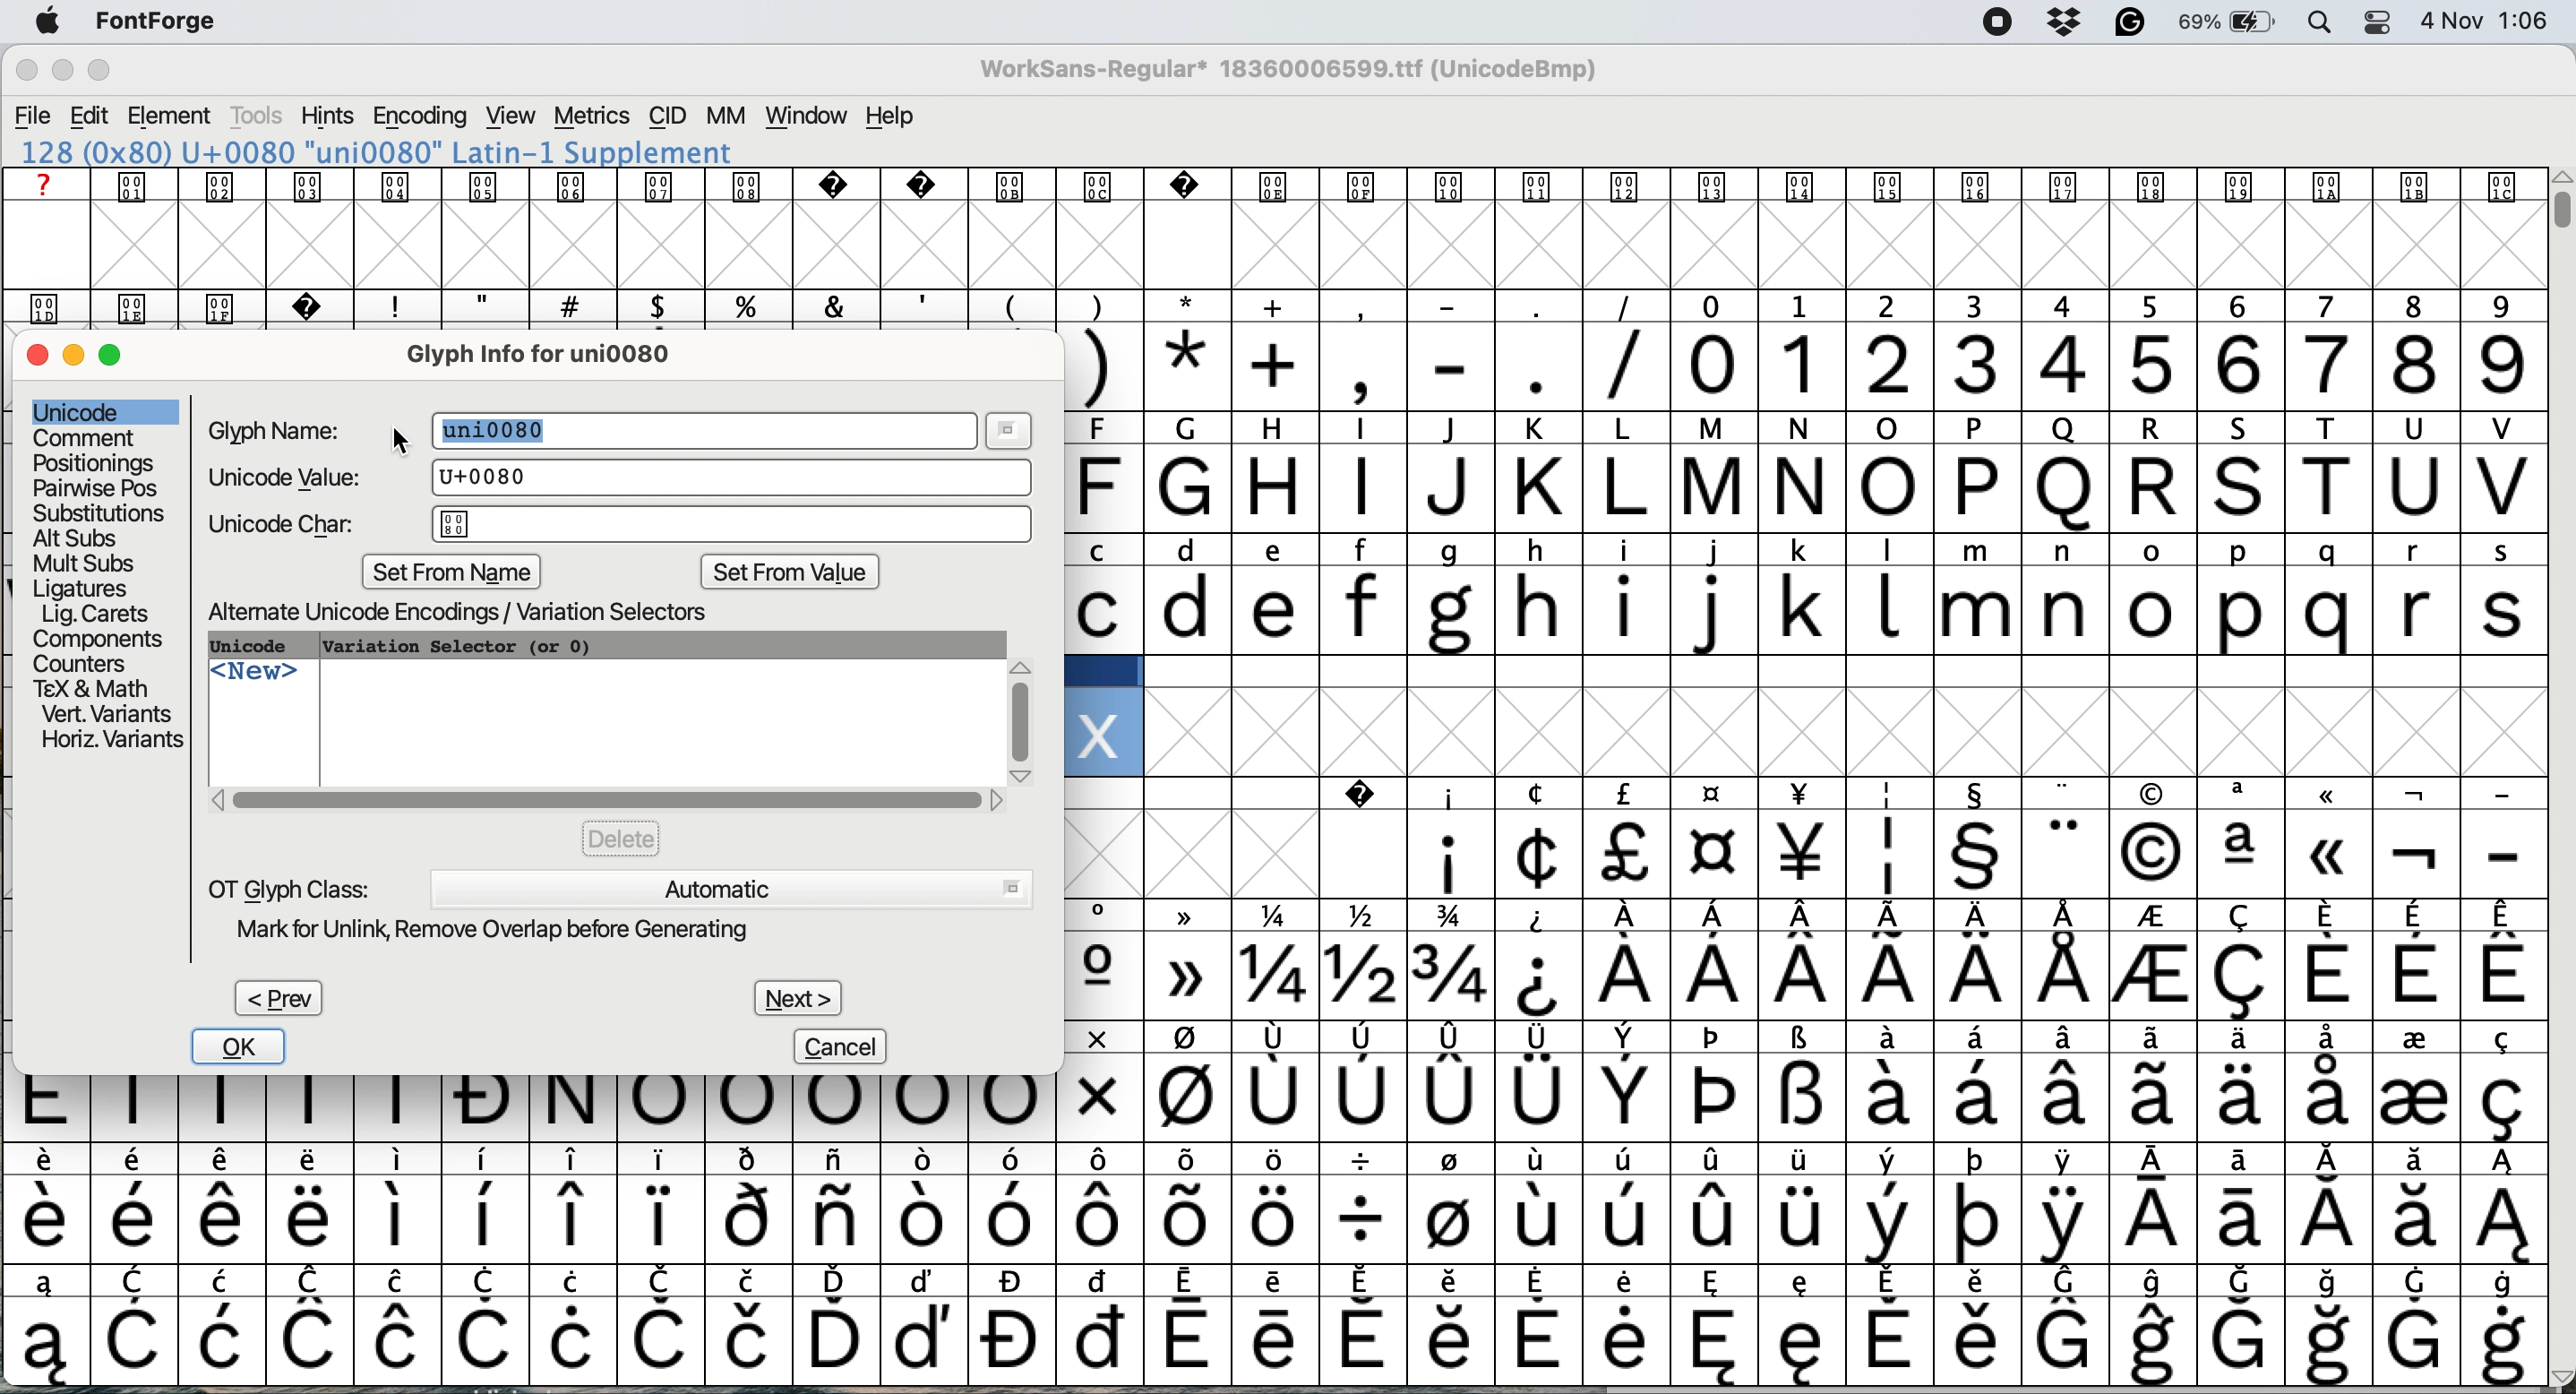 The image size is (2576, 1394). What do you see at coordinates (2106, 363) in the screenshot?
I see `numbers` at bounding box center [2106, 363].